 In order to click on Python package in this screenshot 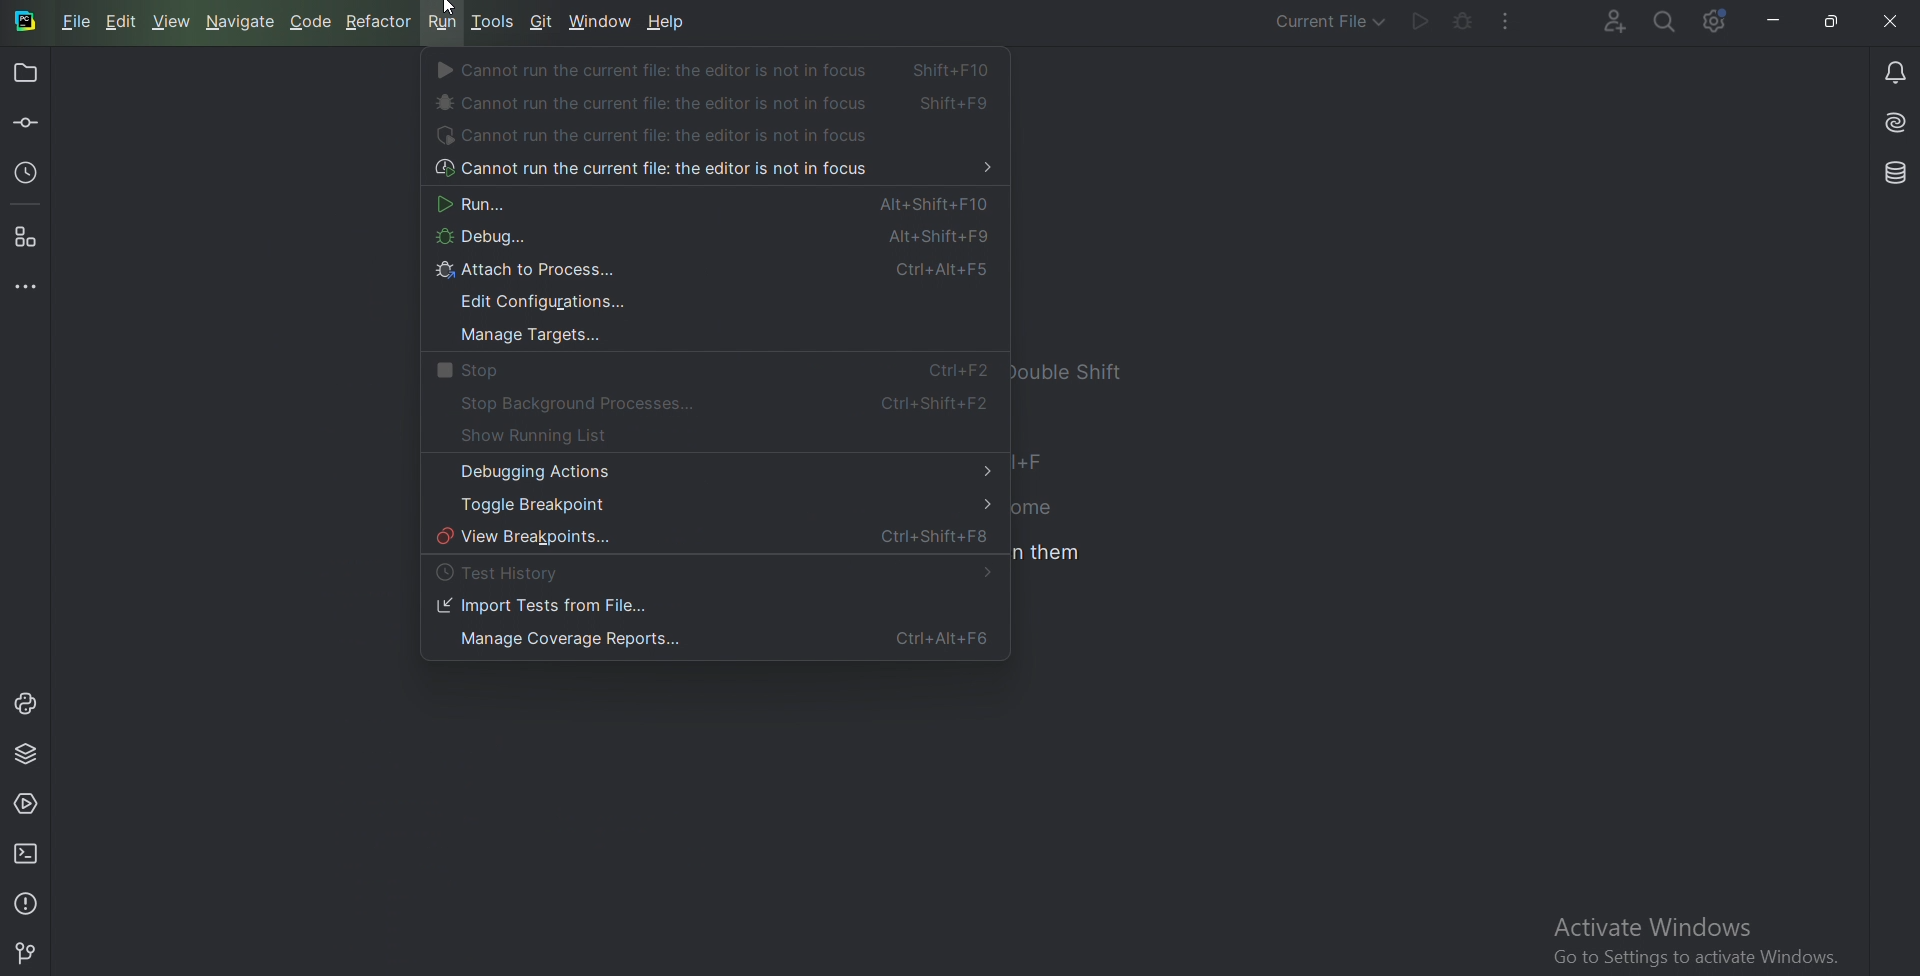, I will do `click(28, 755)`.